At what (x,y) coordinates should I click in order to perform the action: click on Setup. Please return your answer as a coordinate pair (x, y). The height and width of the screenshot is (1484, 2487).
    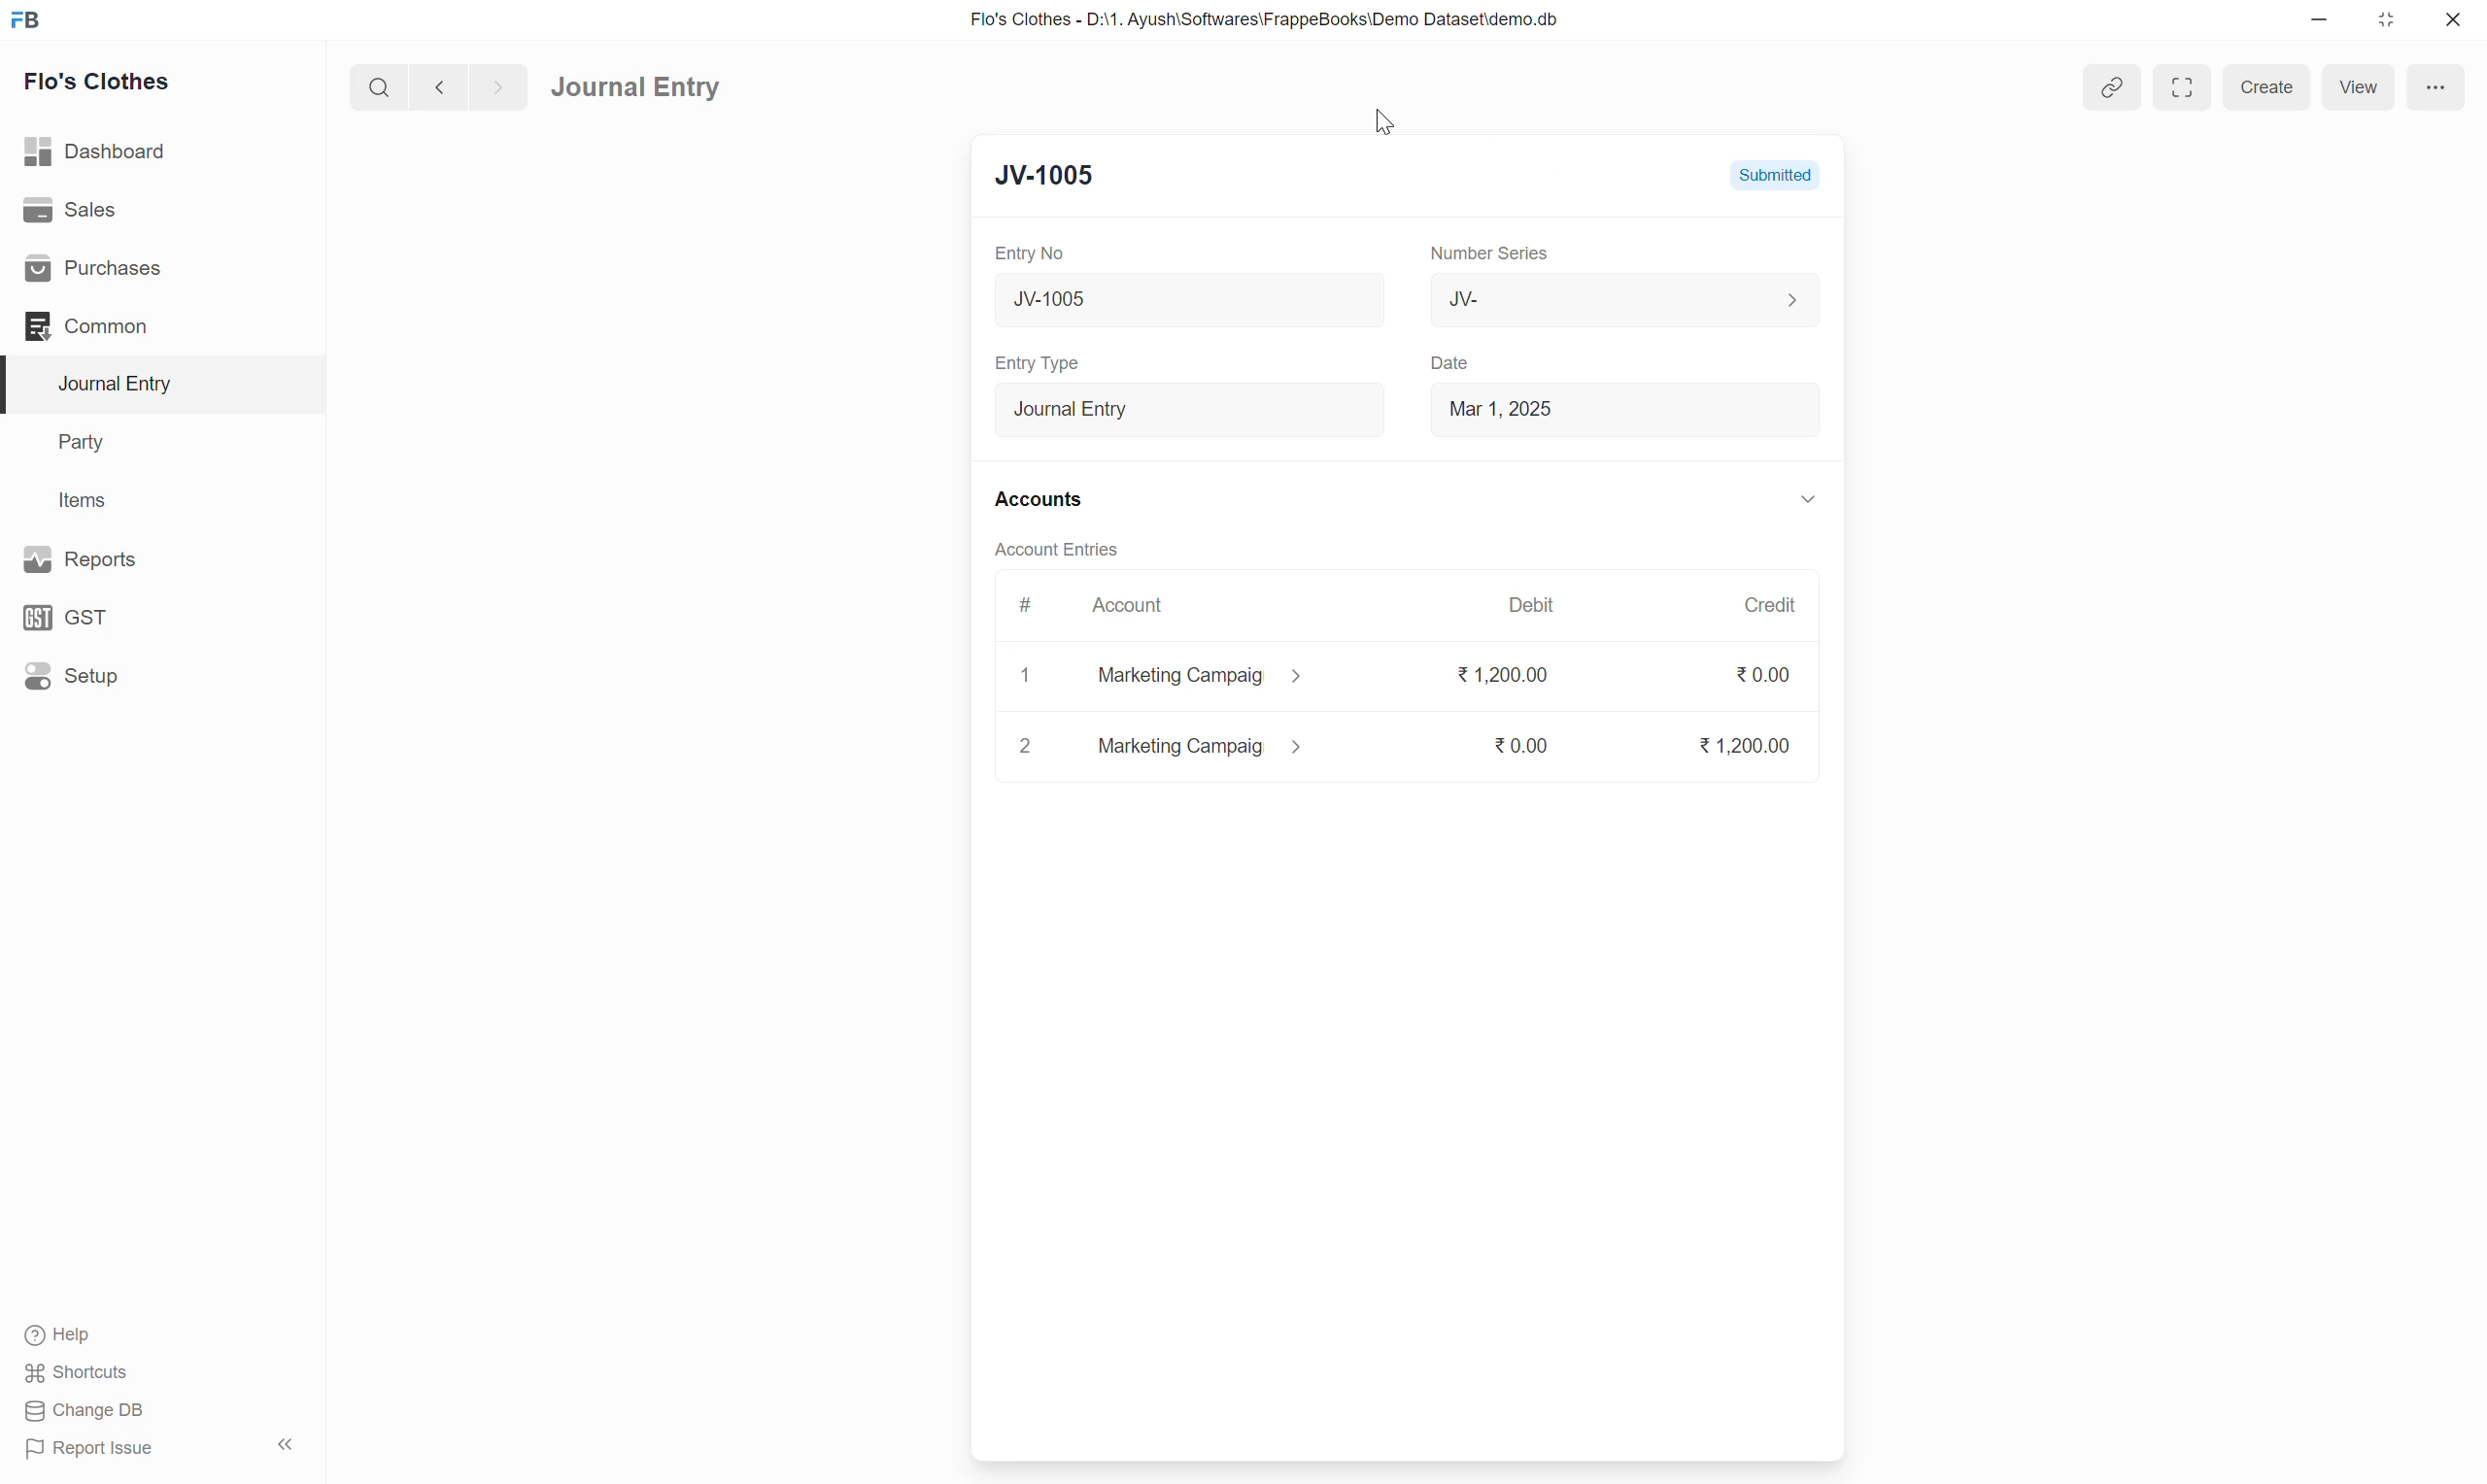
    Looking at the image, I should click on (72, 675).